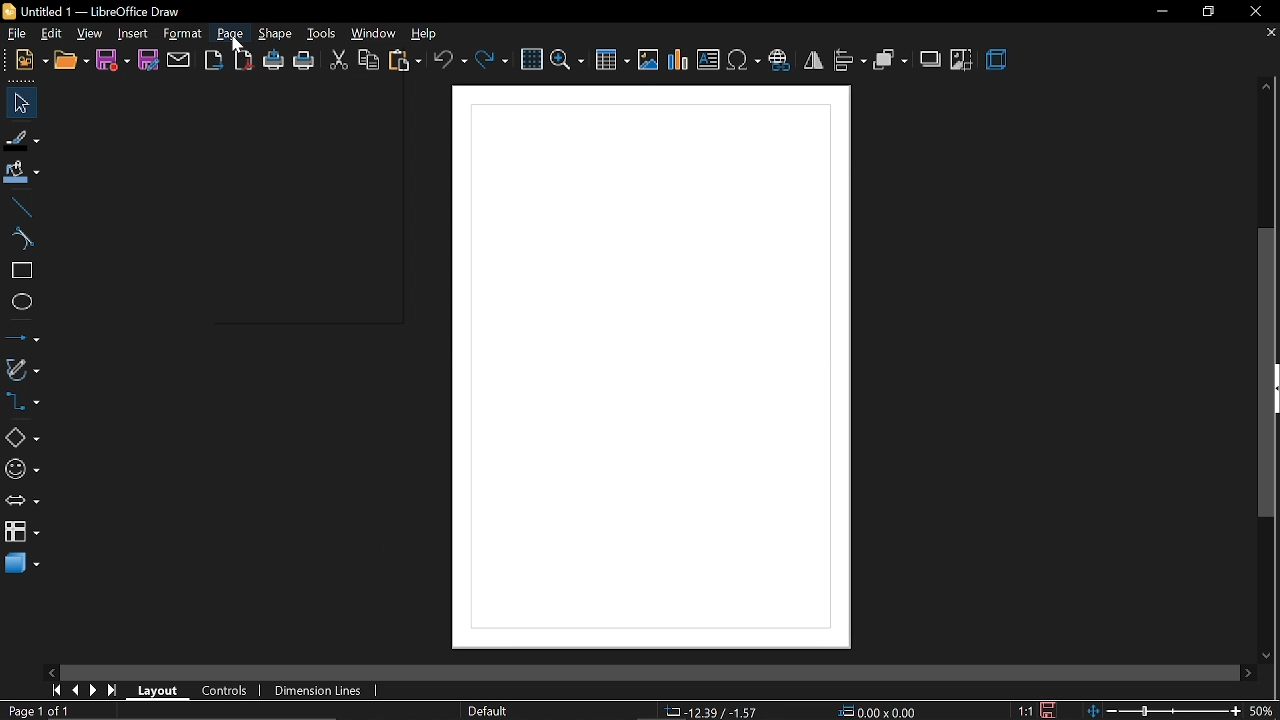 Image resolution: width=1280 pixels, height=720 pixels. What do you see at coordinates (22, 171) in the screenshot?
I see `fill color` at bounding box center [22, 171].